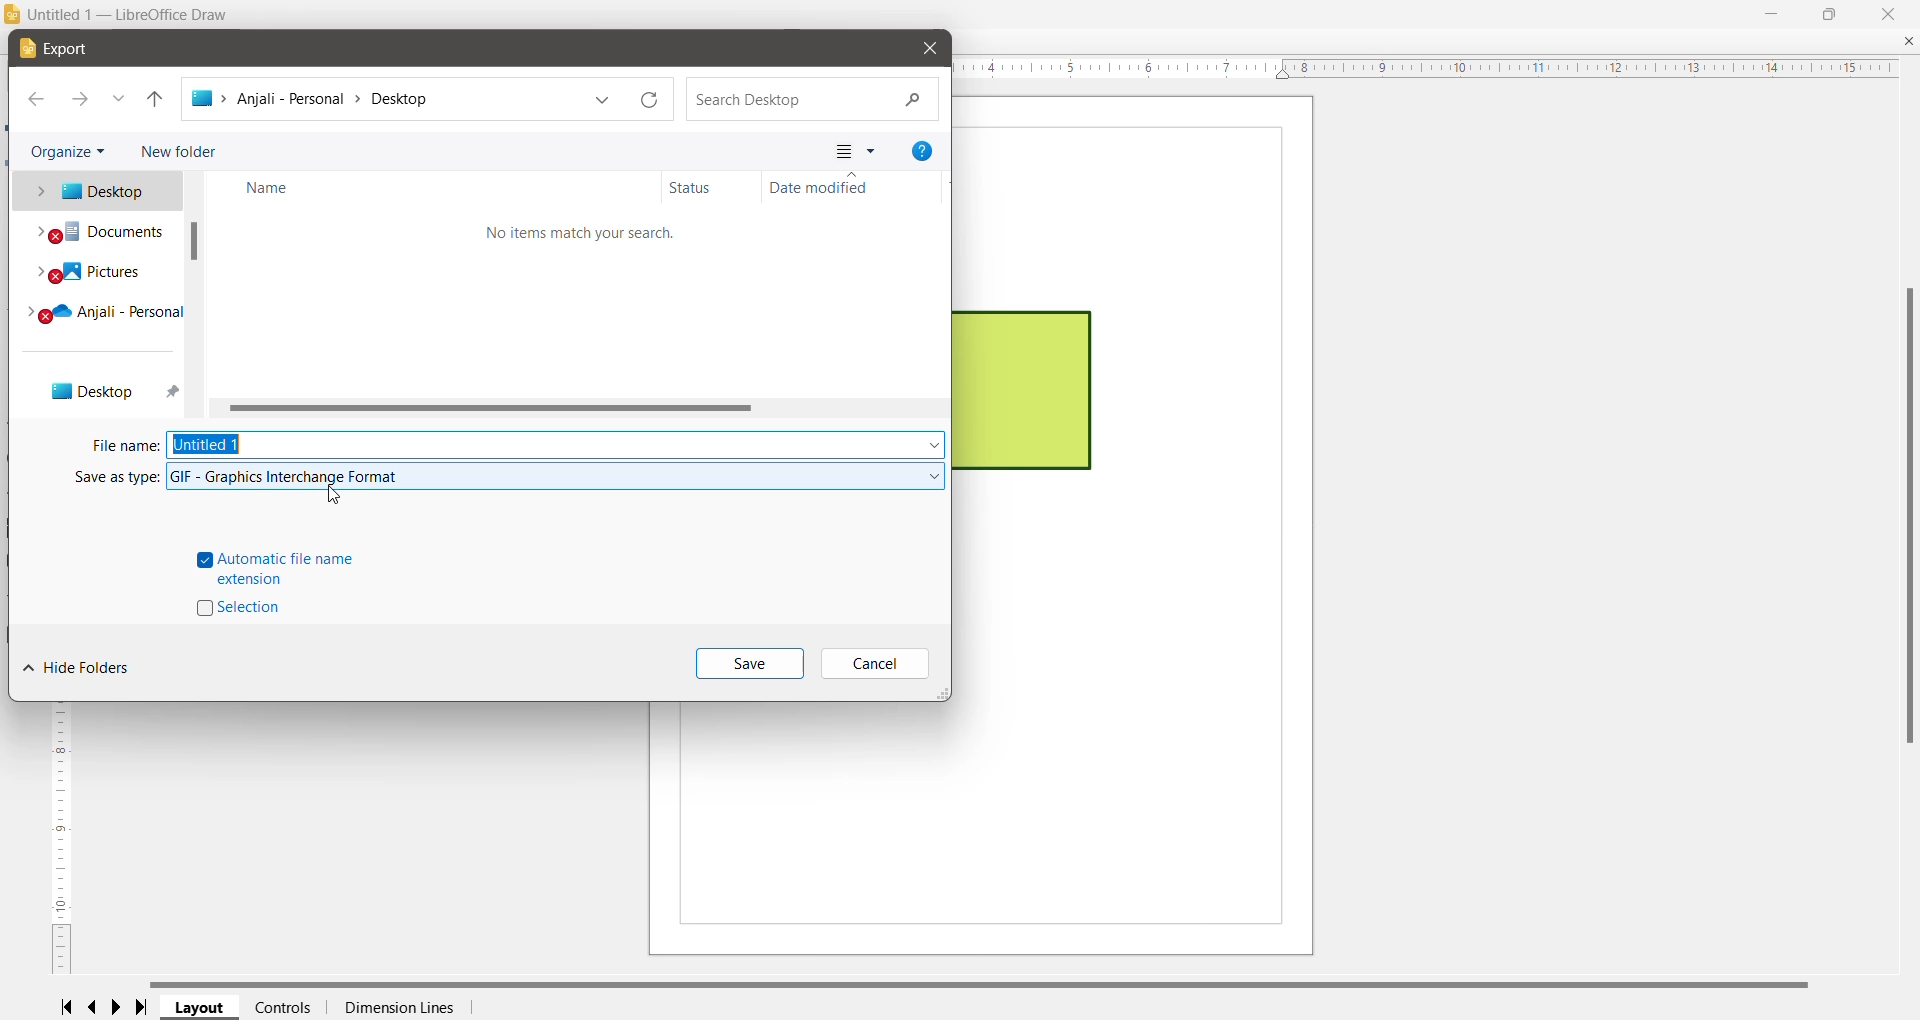  What do you see at coordinates (277, 568) in the screenshot?
I see `Automatic file name extension - click to enable/disable` at bounding box center [277, 568].